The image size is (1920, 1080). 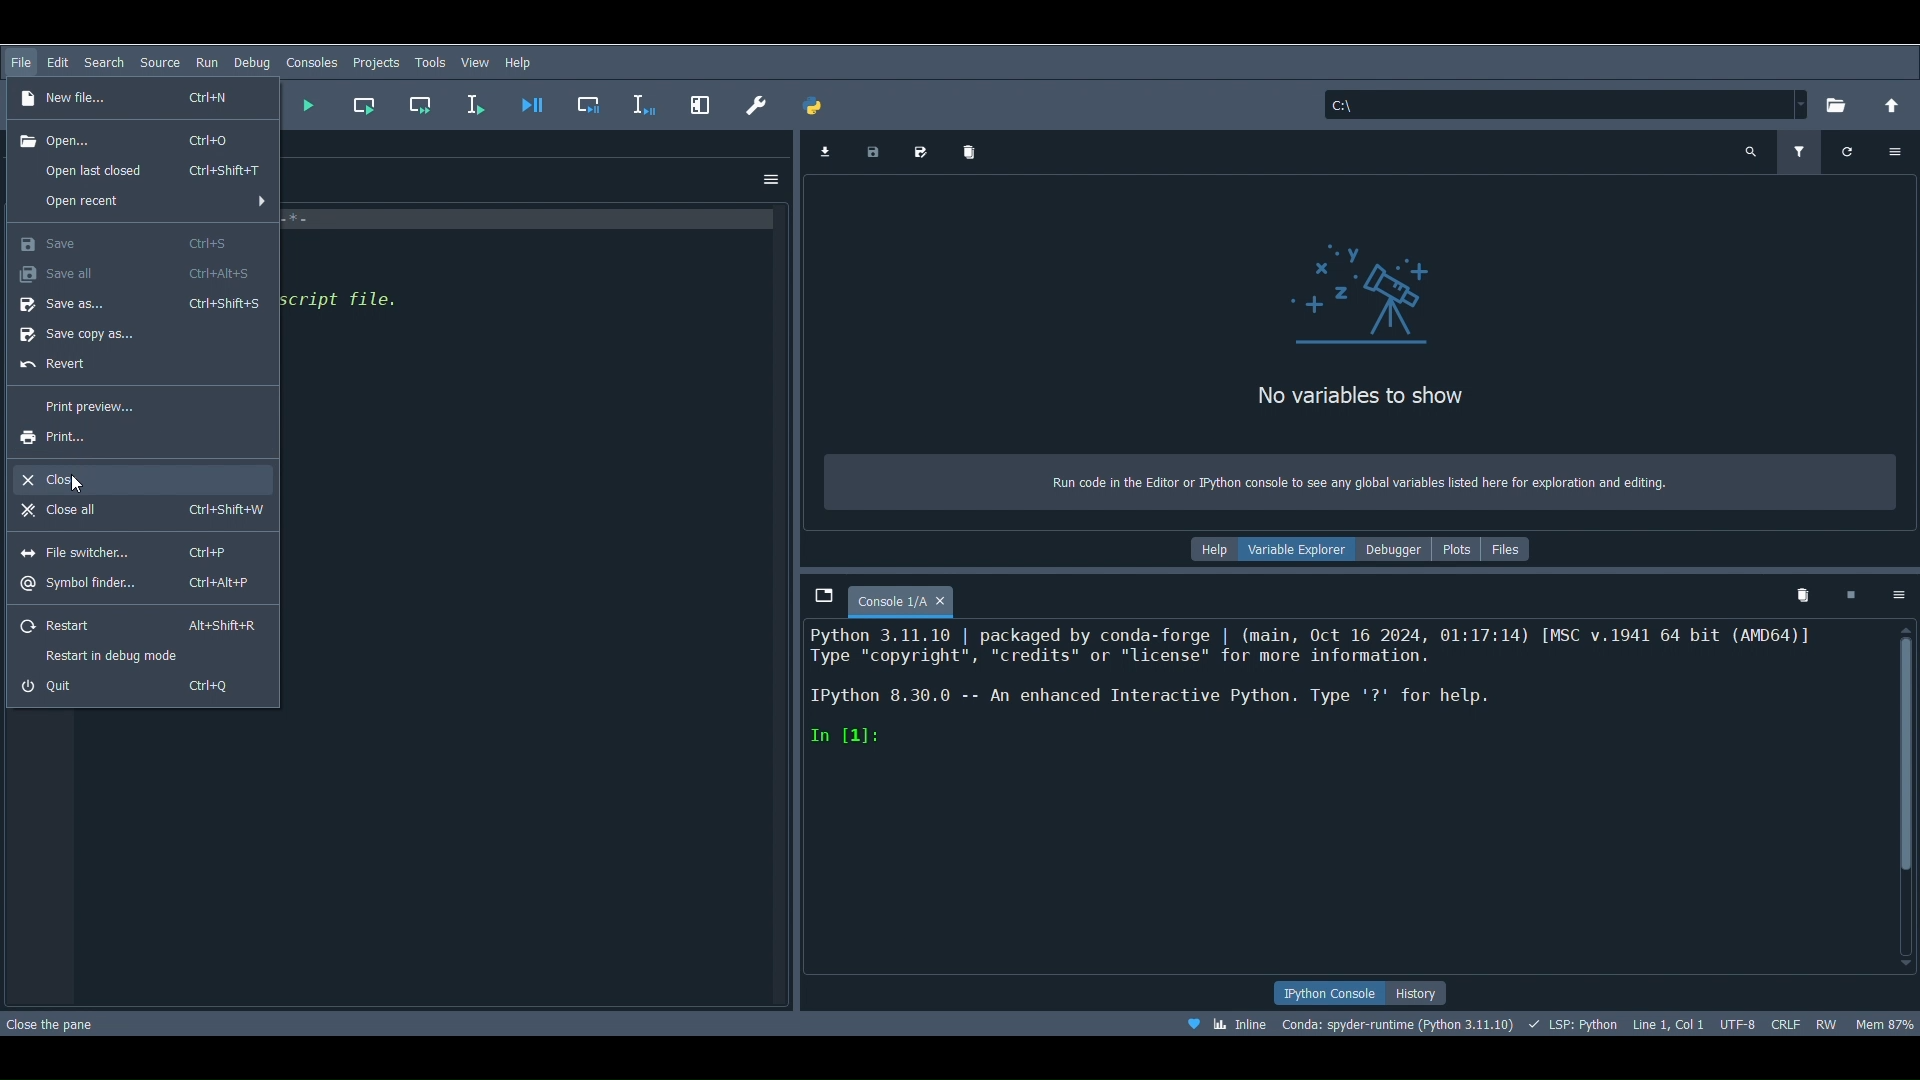 I want to click on Close all, so click(x=138, y=513).